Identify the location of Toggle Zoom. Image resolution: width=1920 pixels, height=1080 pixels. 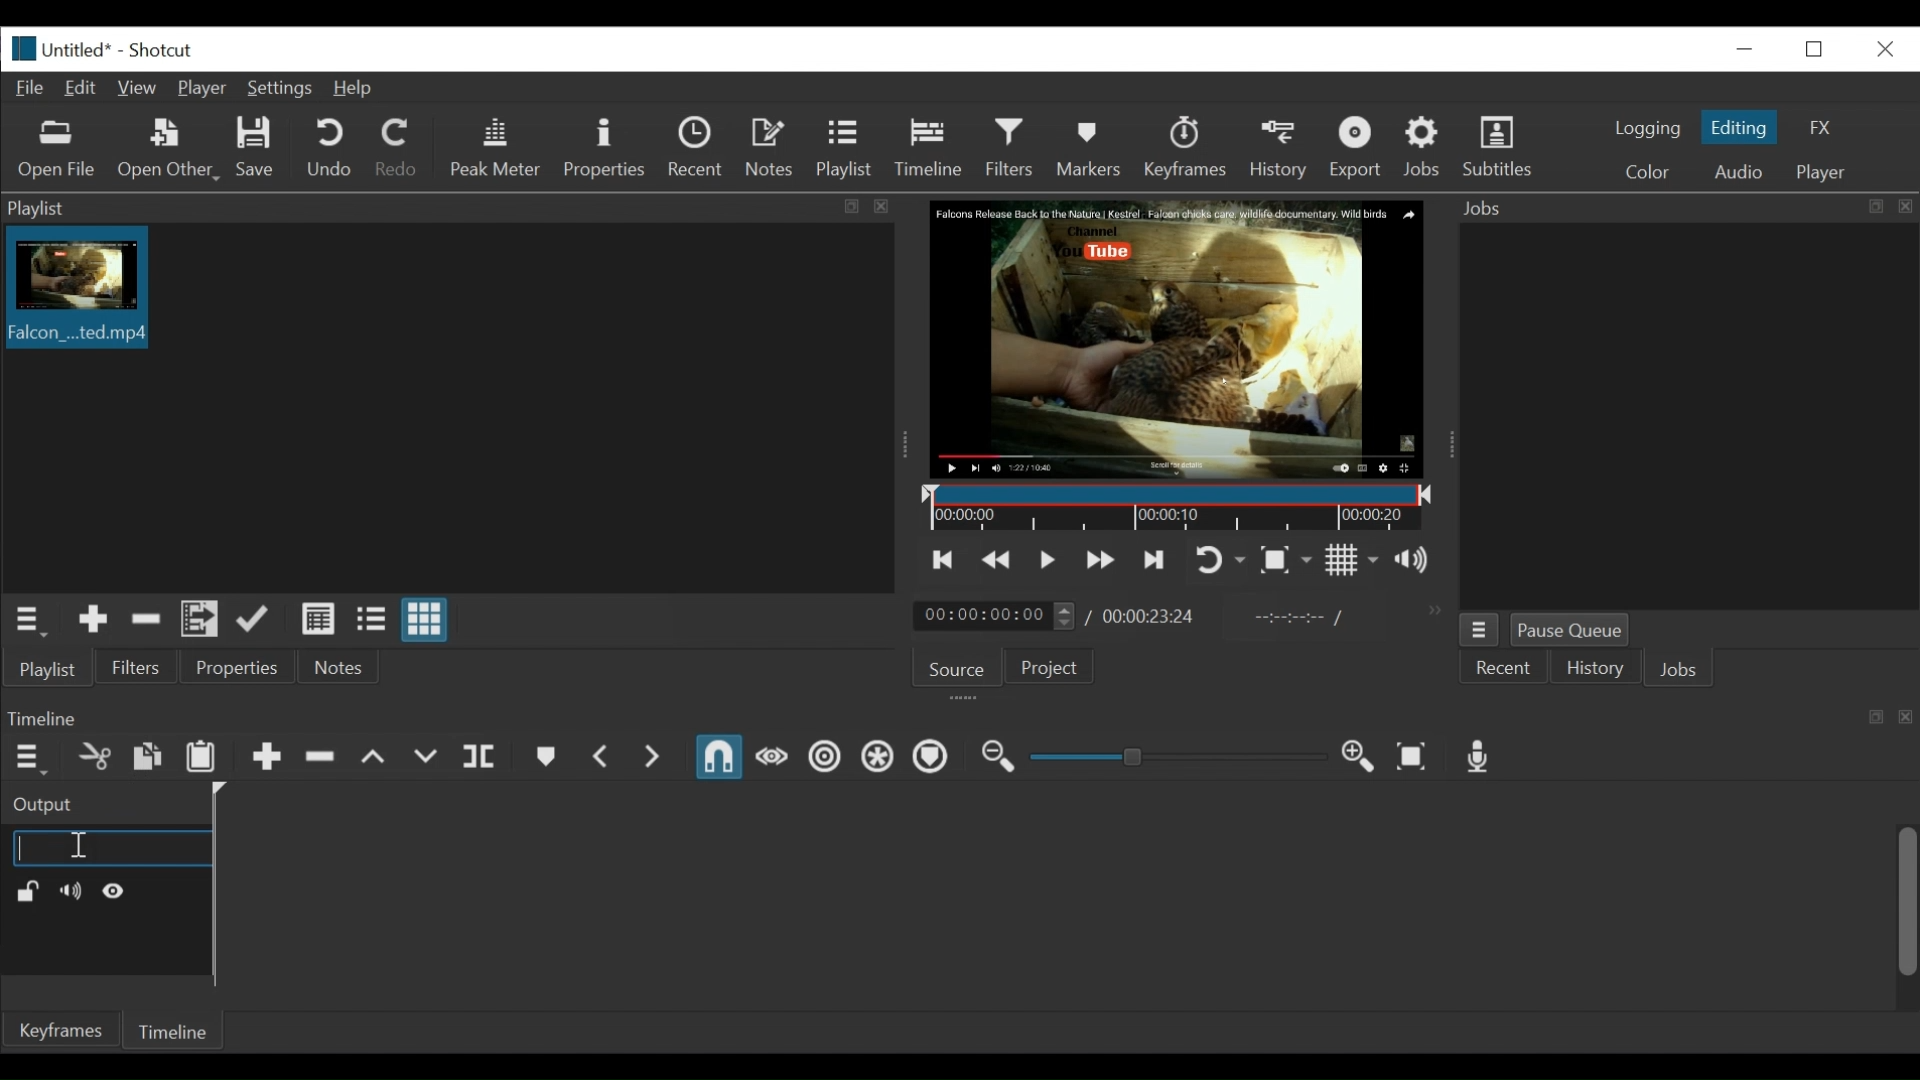
(1287, 559).